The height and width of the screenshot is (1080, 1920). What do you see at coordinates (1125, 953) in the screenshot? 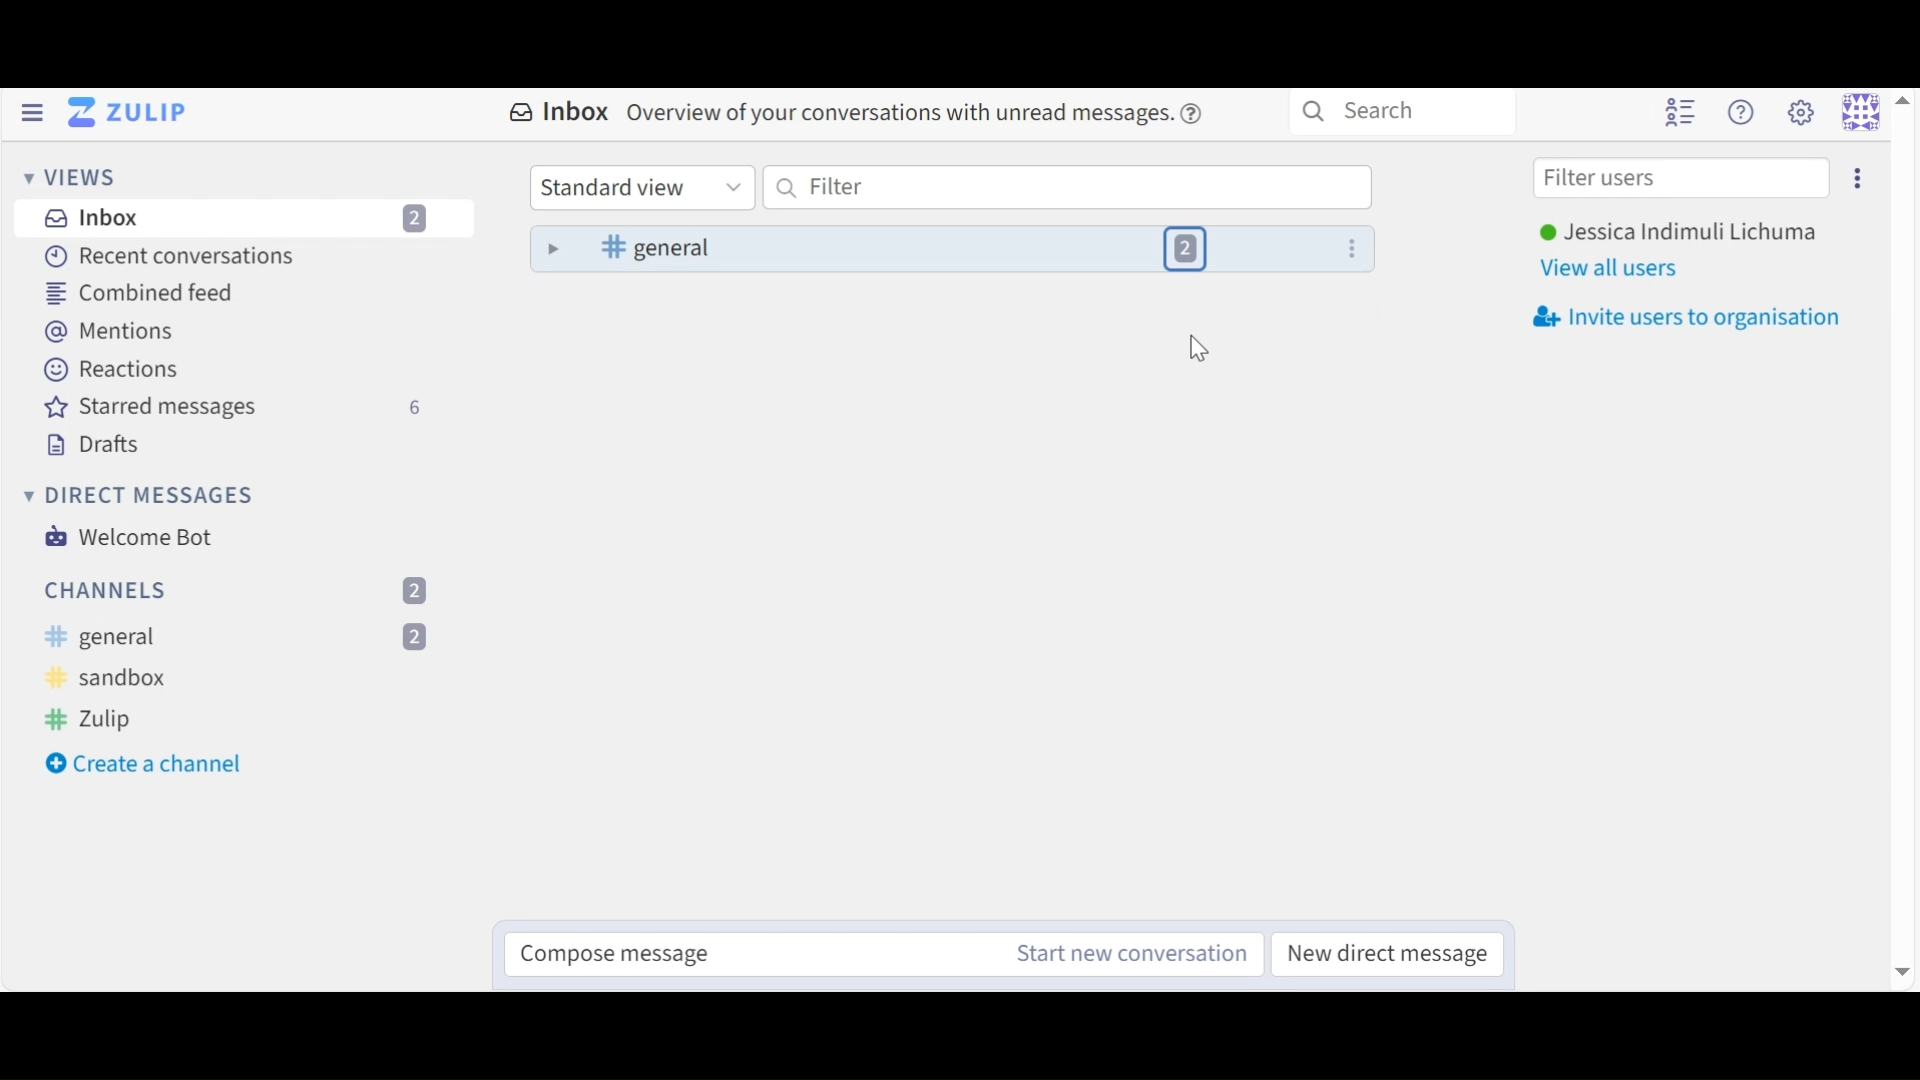
I see `New Channel message` at bounding box center [1125, 953].